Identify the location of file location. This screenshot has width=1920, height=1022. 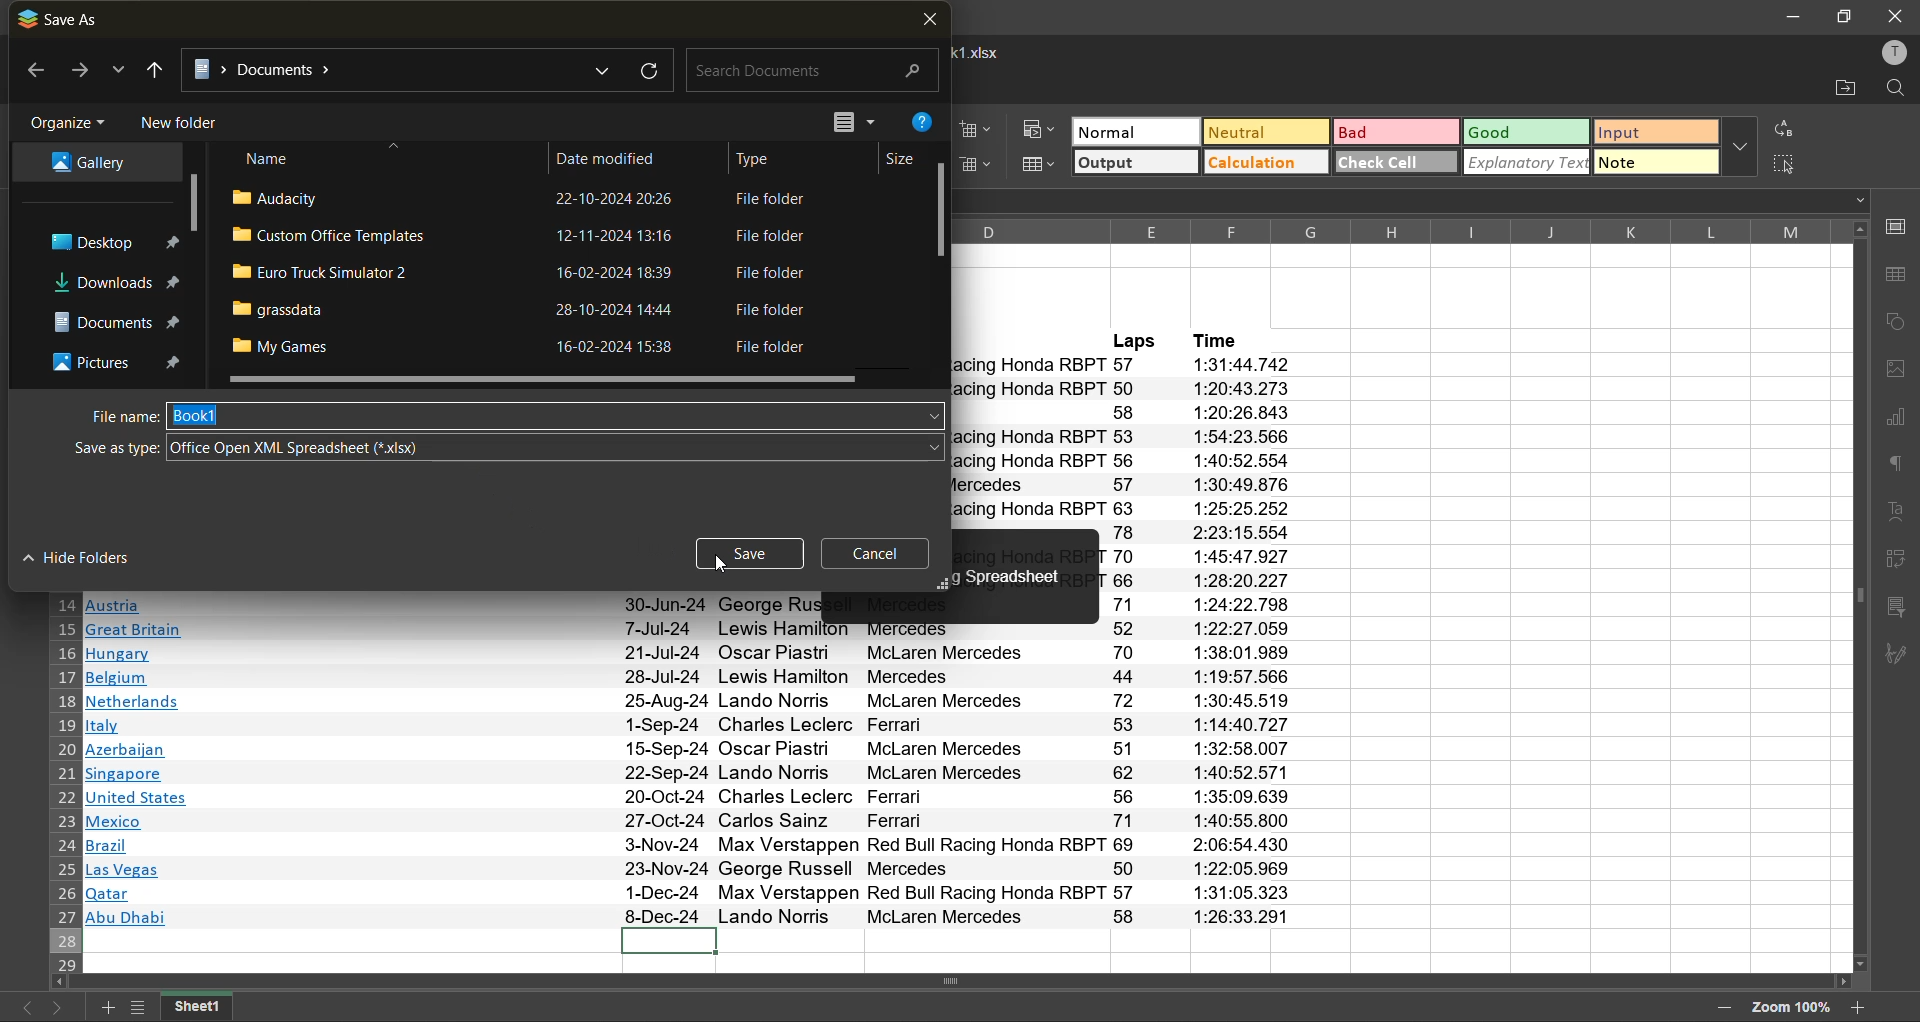
(386, 68).